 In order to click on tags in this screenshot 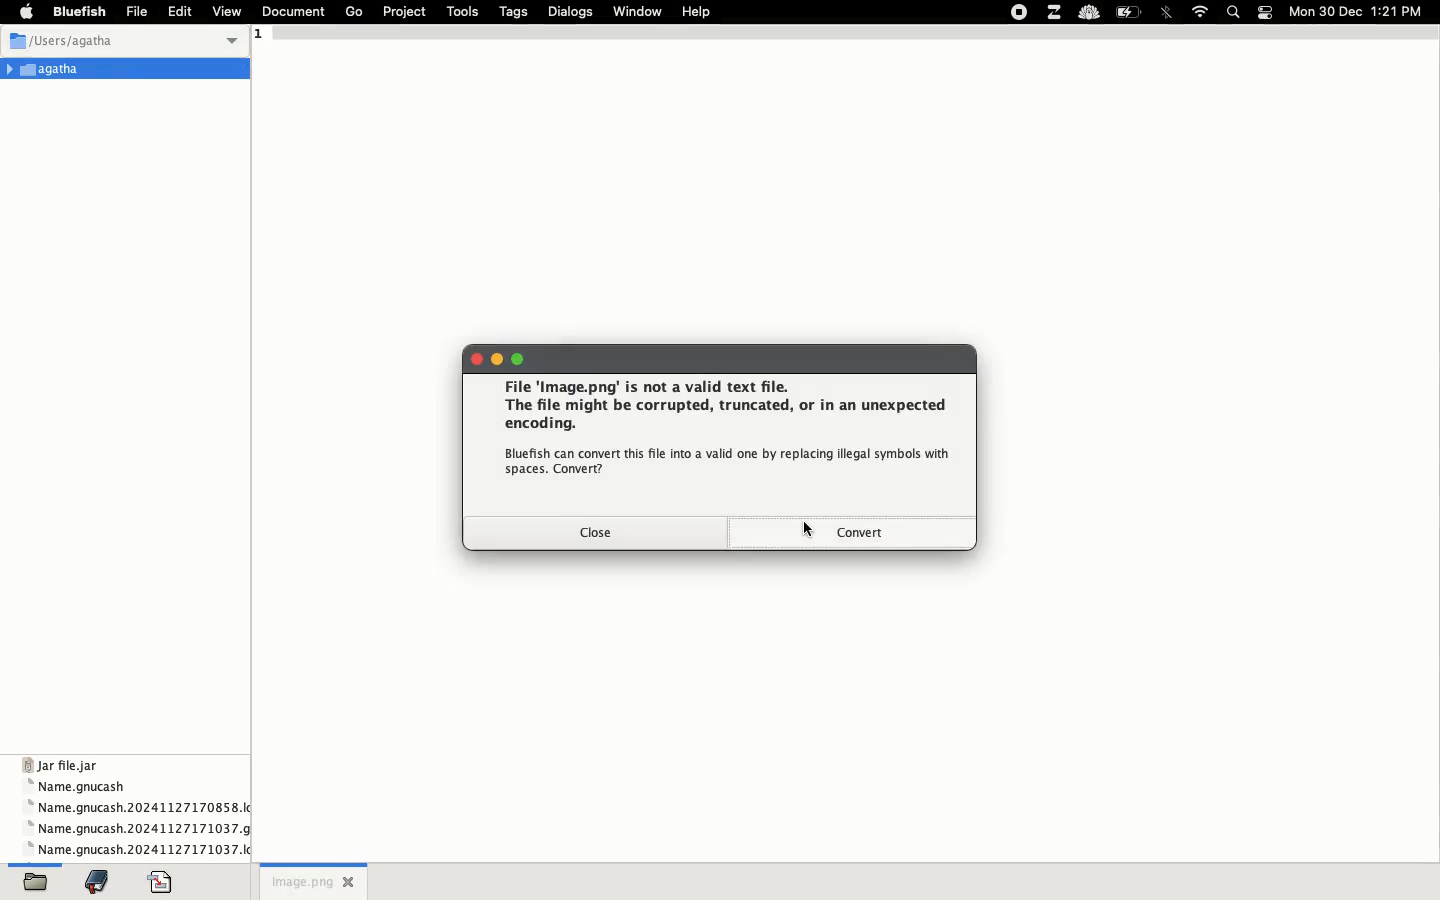, I will do `click(517, 13)`.